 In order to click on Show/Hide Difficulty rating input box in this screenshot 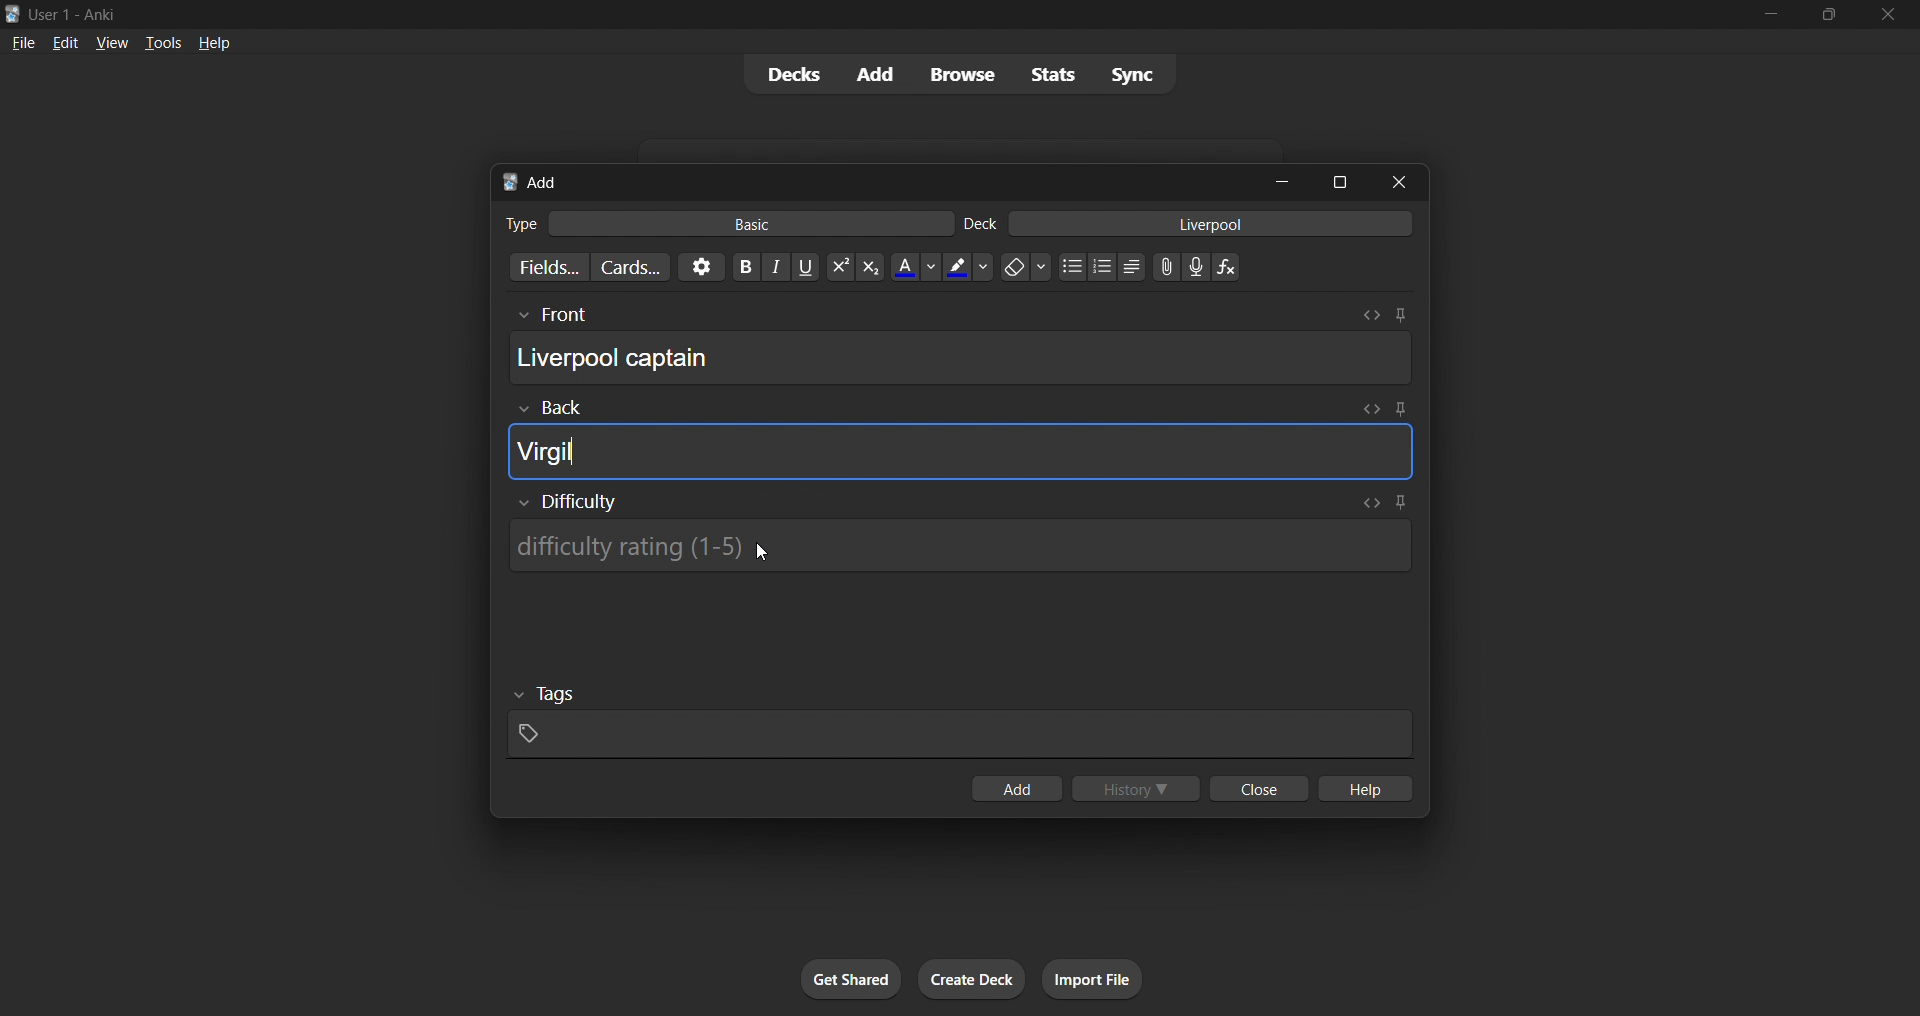, I will do `click(568, 502)`.